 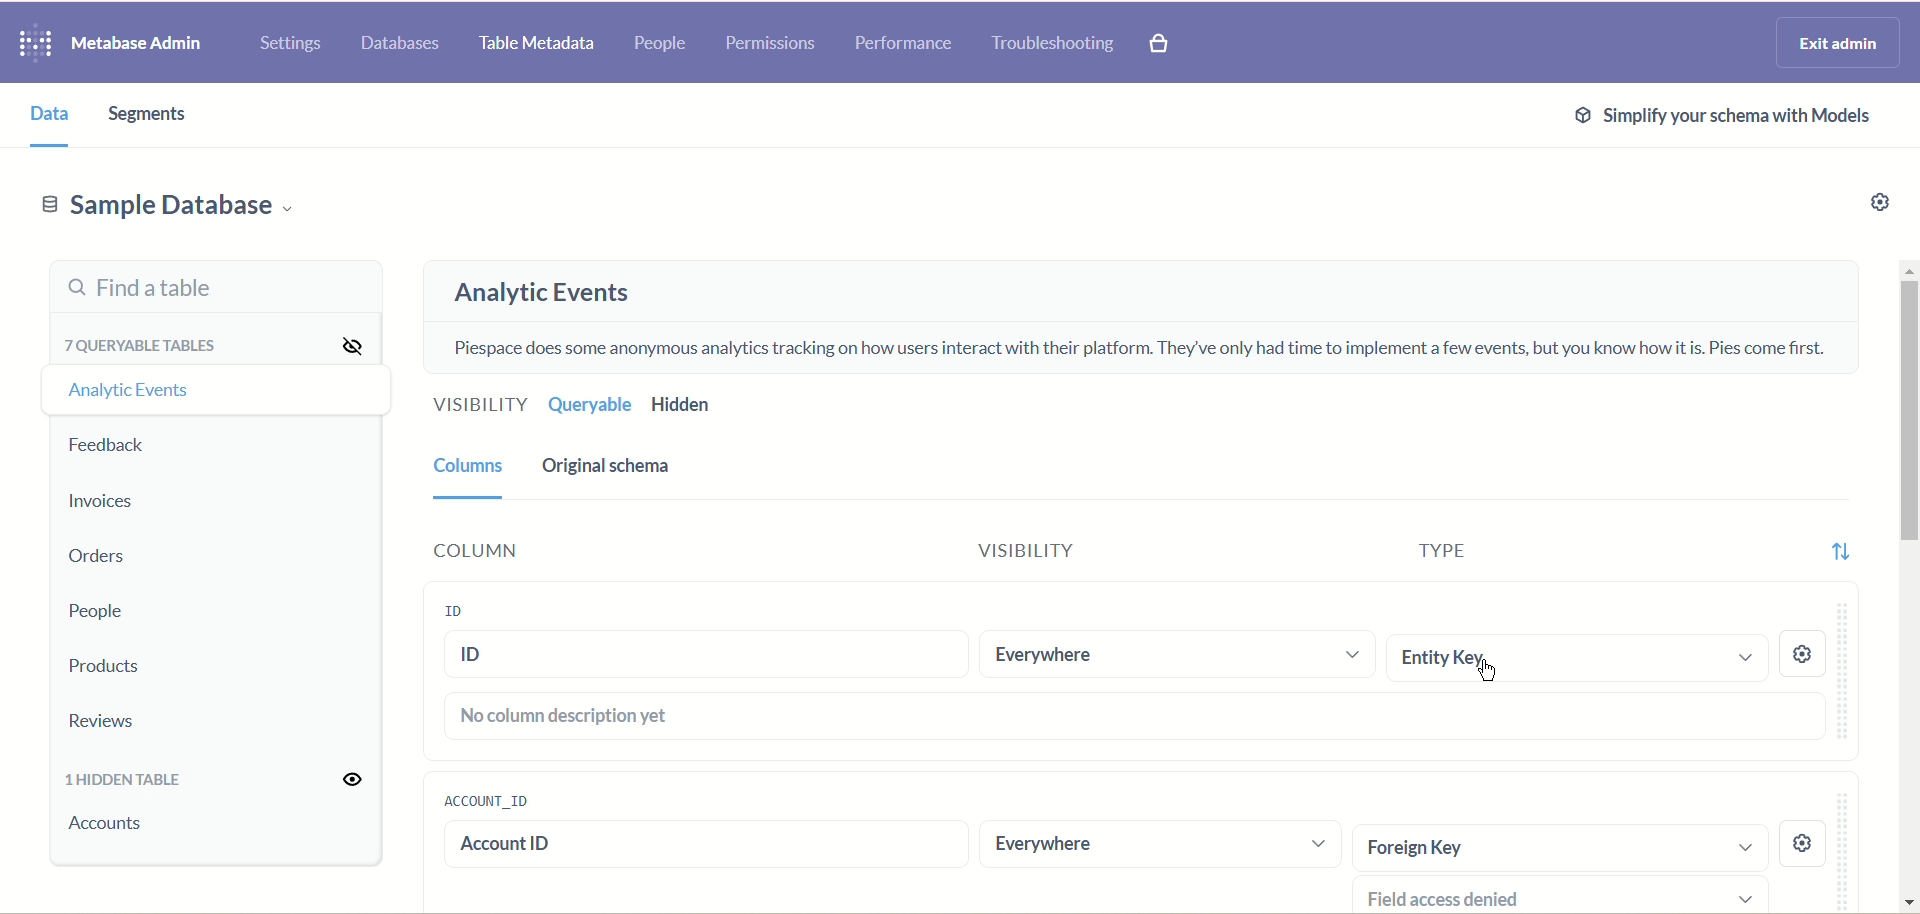 I want to click on piespace does some anonymous analytics tracking on how users interact on their platform. they have only had only a few events to implement, but you know how it is. pies comes first, so click(x=1136, y=349).